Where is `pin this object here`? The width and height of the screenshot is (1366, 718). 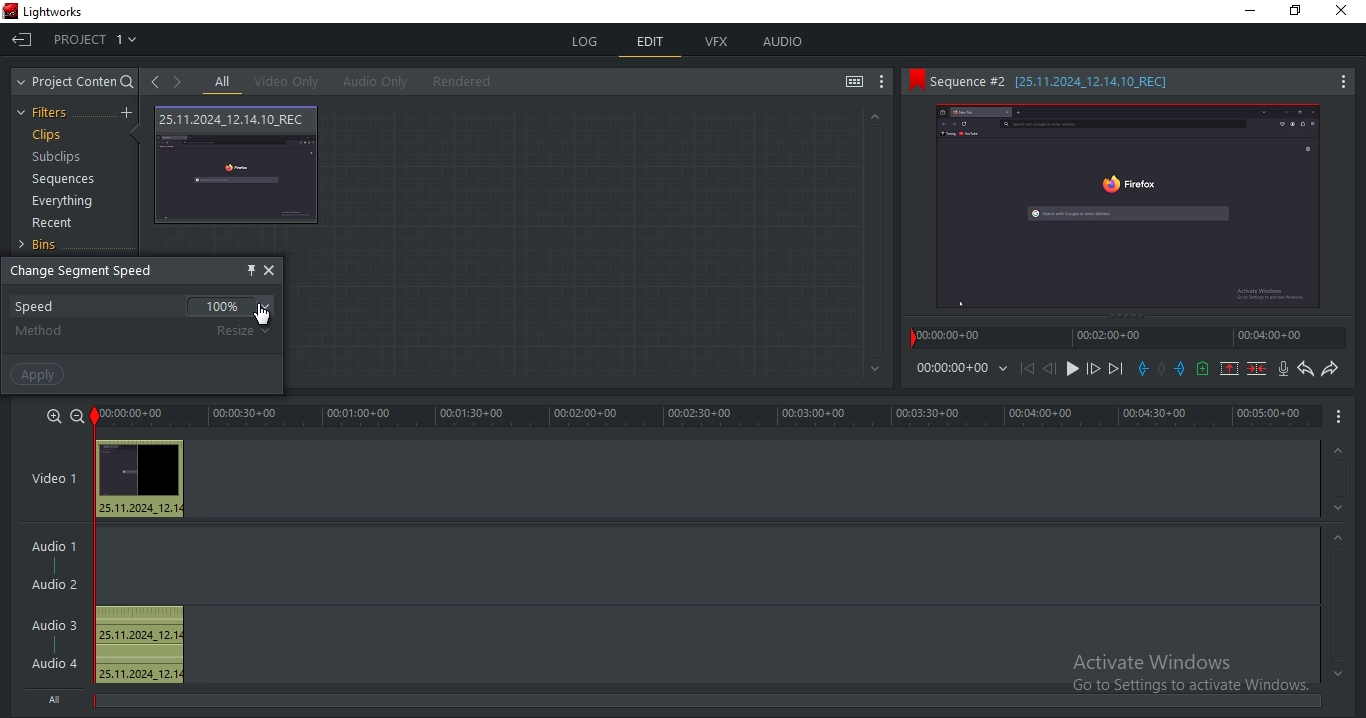 pin this object here is located at coordinates (247, 269).